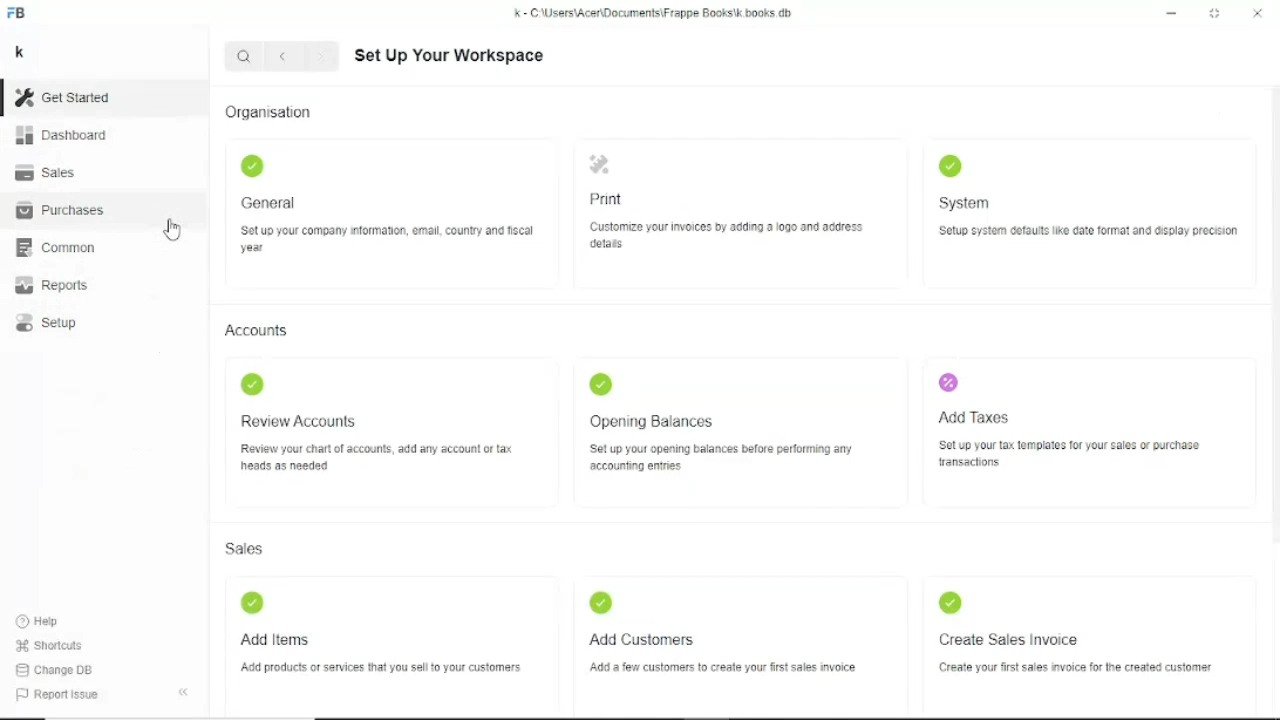  I want to click on Sales, so click(48, 173).